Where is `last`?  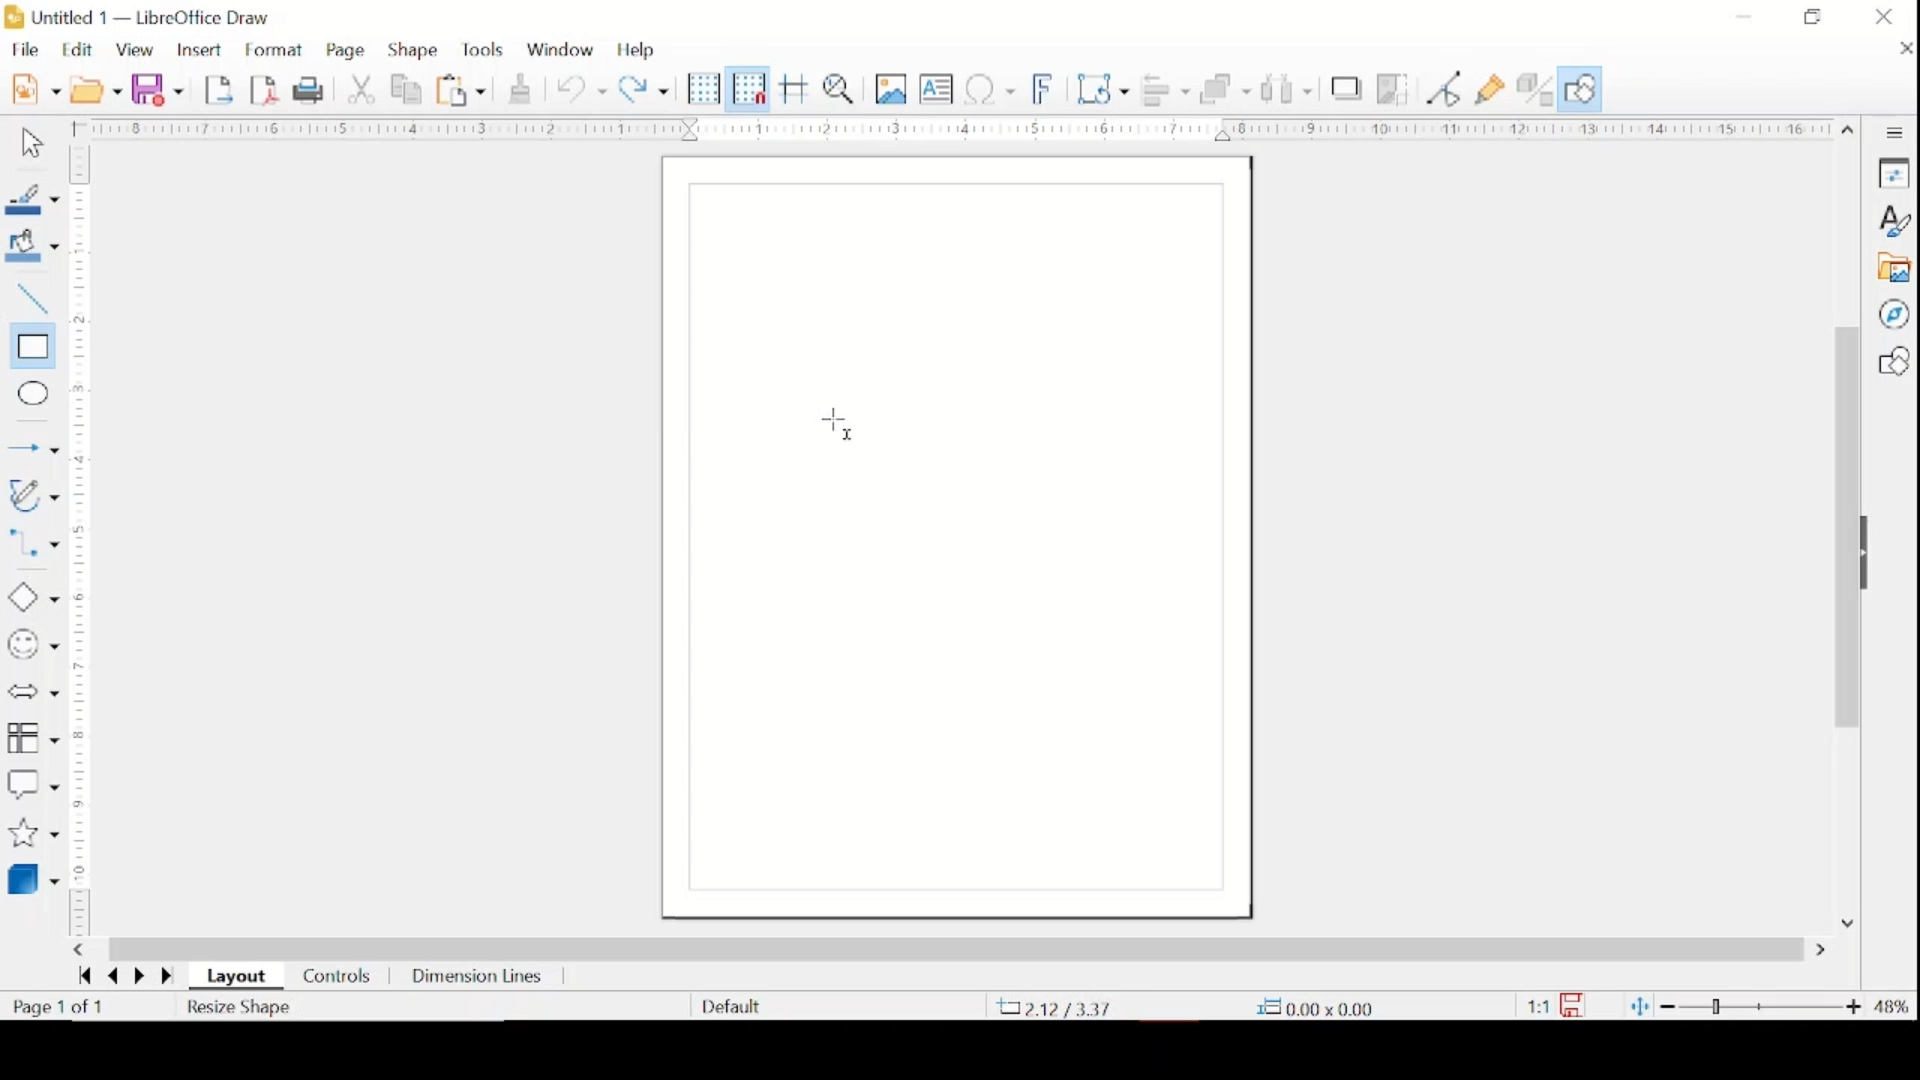 last is located at coordinates (84, 975).